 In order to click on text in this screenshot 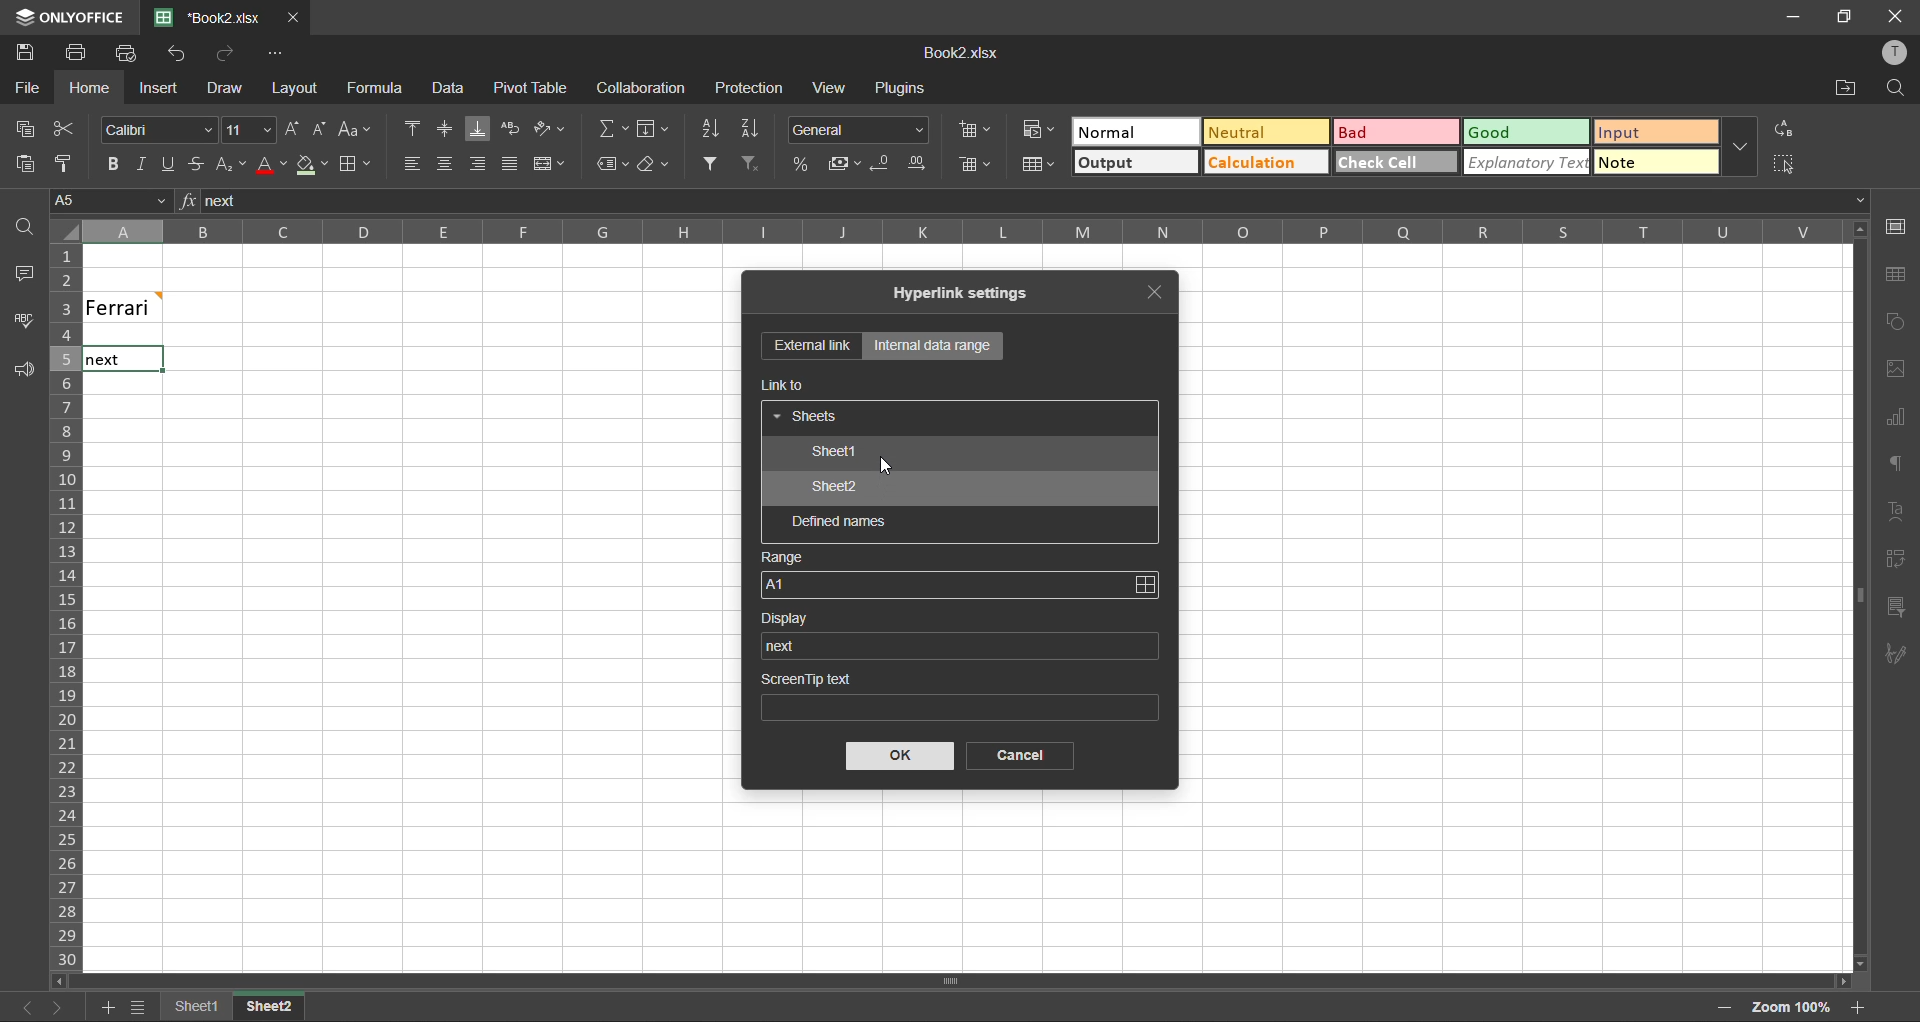, I will do `click(1898, 508)`.